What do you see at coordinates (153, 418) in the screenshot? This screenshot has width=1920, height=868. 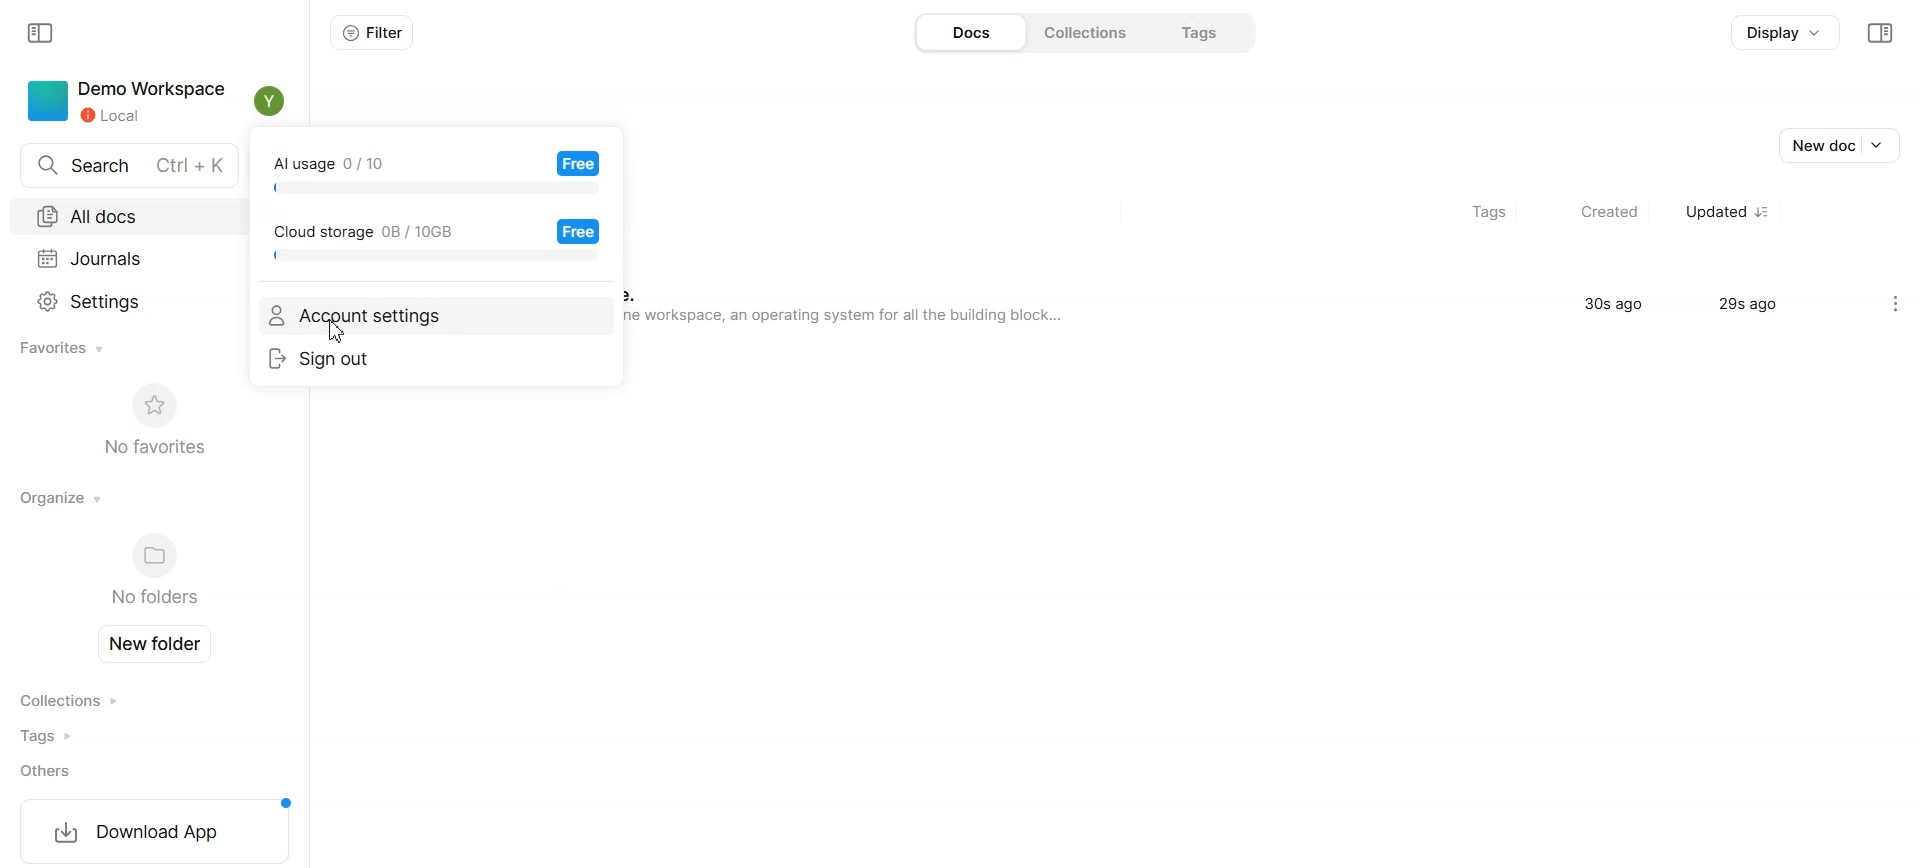 I see `no favorites` at bounding box center [153, 418].